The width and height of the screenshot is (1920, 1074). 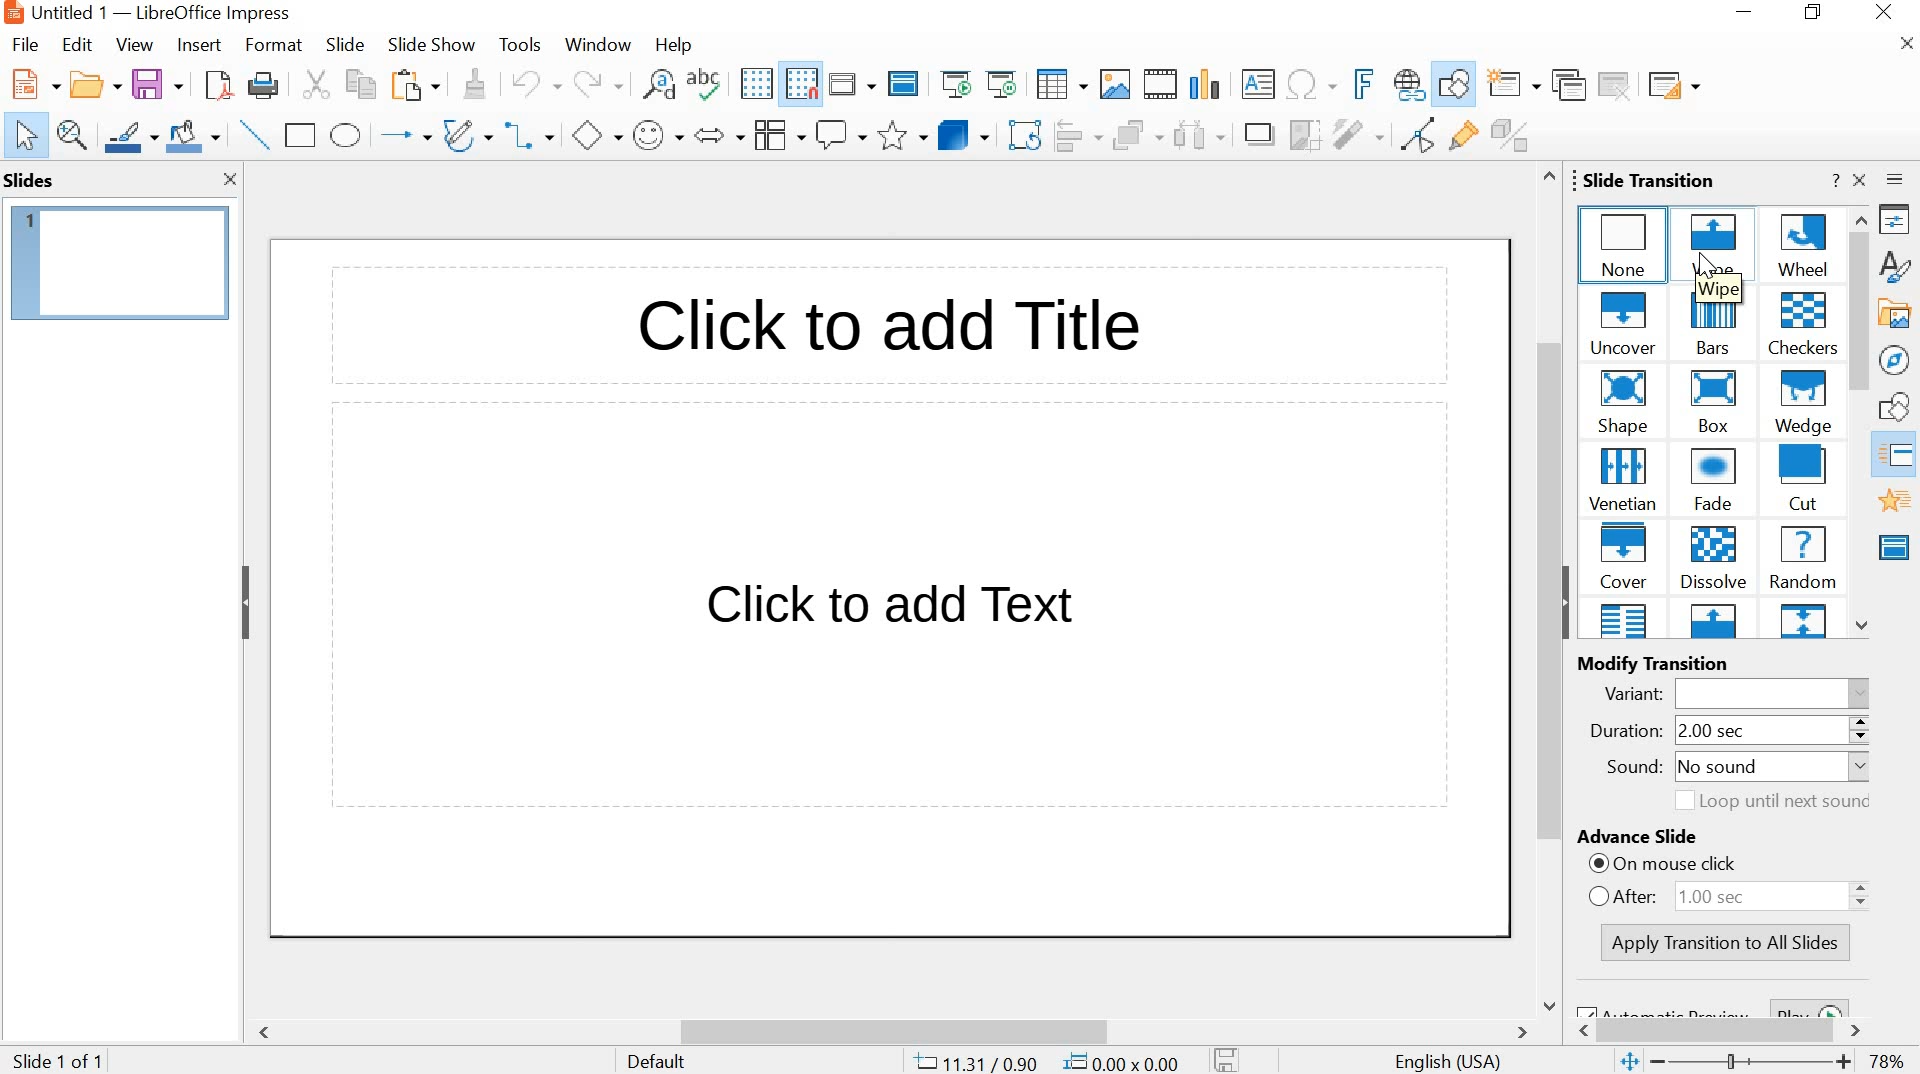 What do you see at coordinates (1741, 692) in the screenshot?
I see `VARIANT` at bounding box center [1741, 692].